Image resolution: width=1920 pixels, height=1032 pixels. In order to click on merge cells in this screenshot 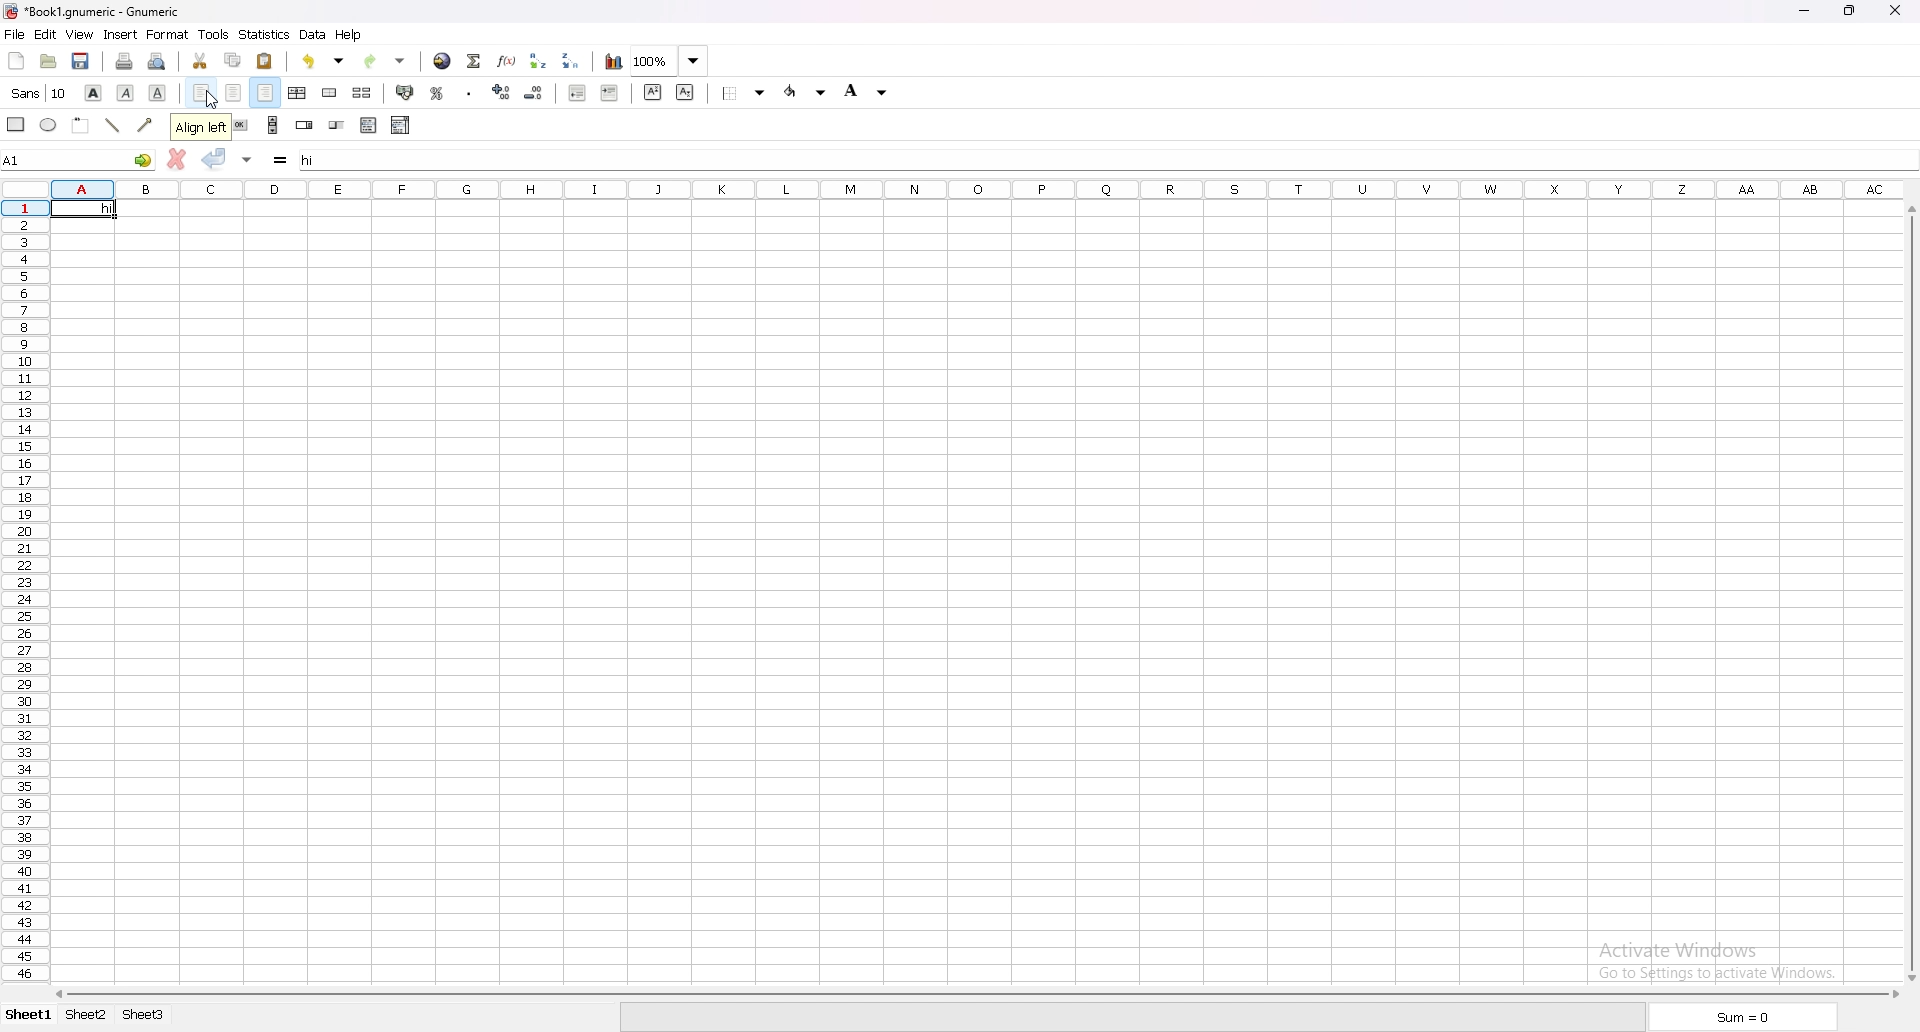, I will do `click(329, 93)`.